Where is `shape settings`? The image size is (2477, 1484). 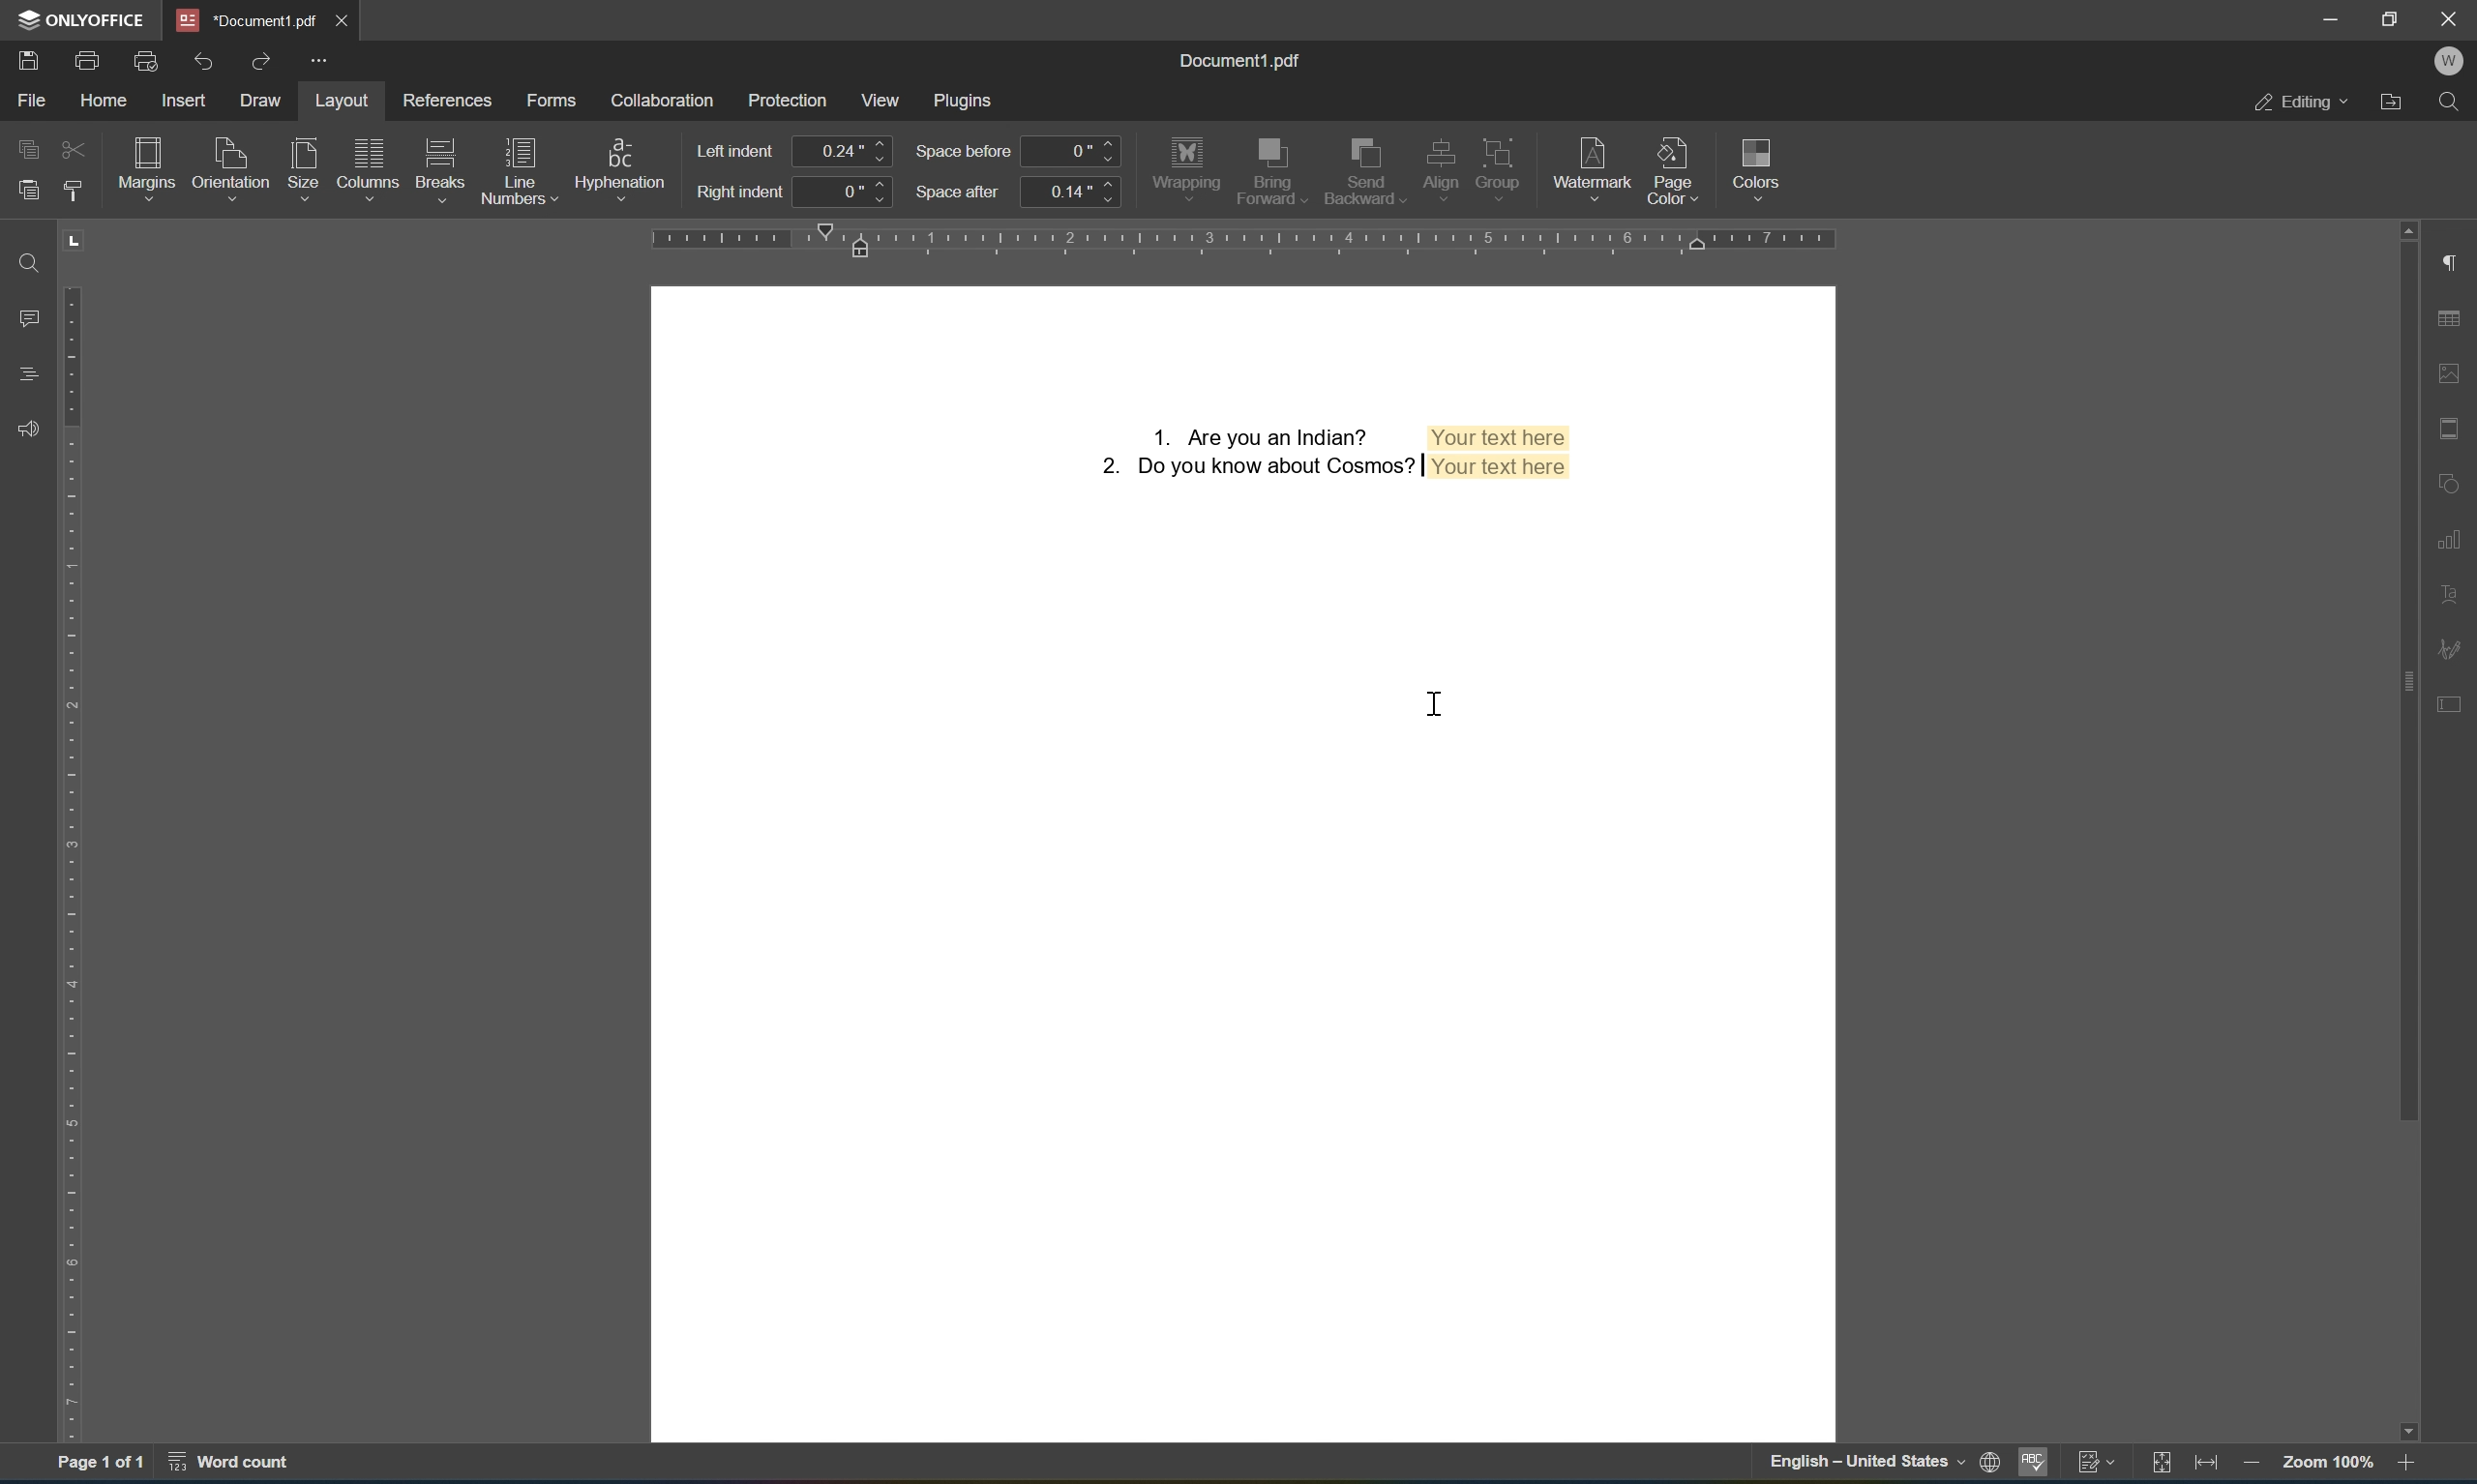 shape settings is located at coordinates (2457, 476).